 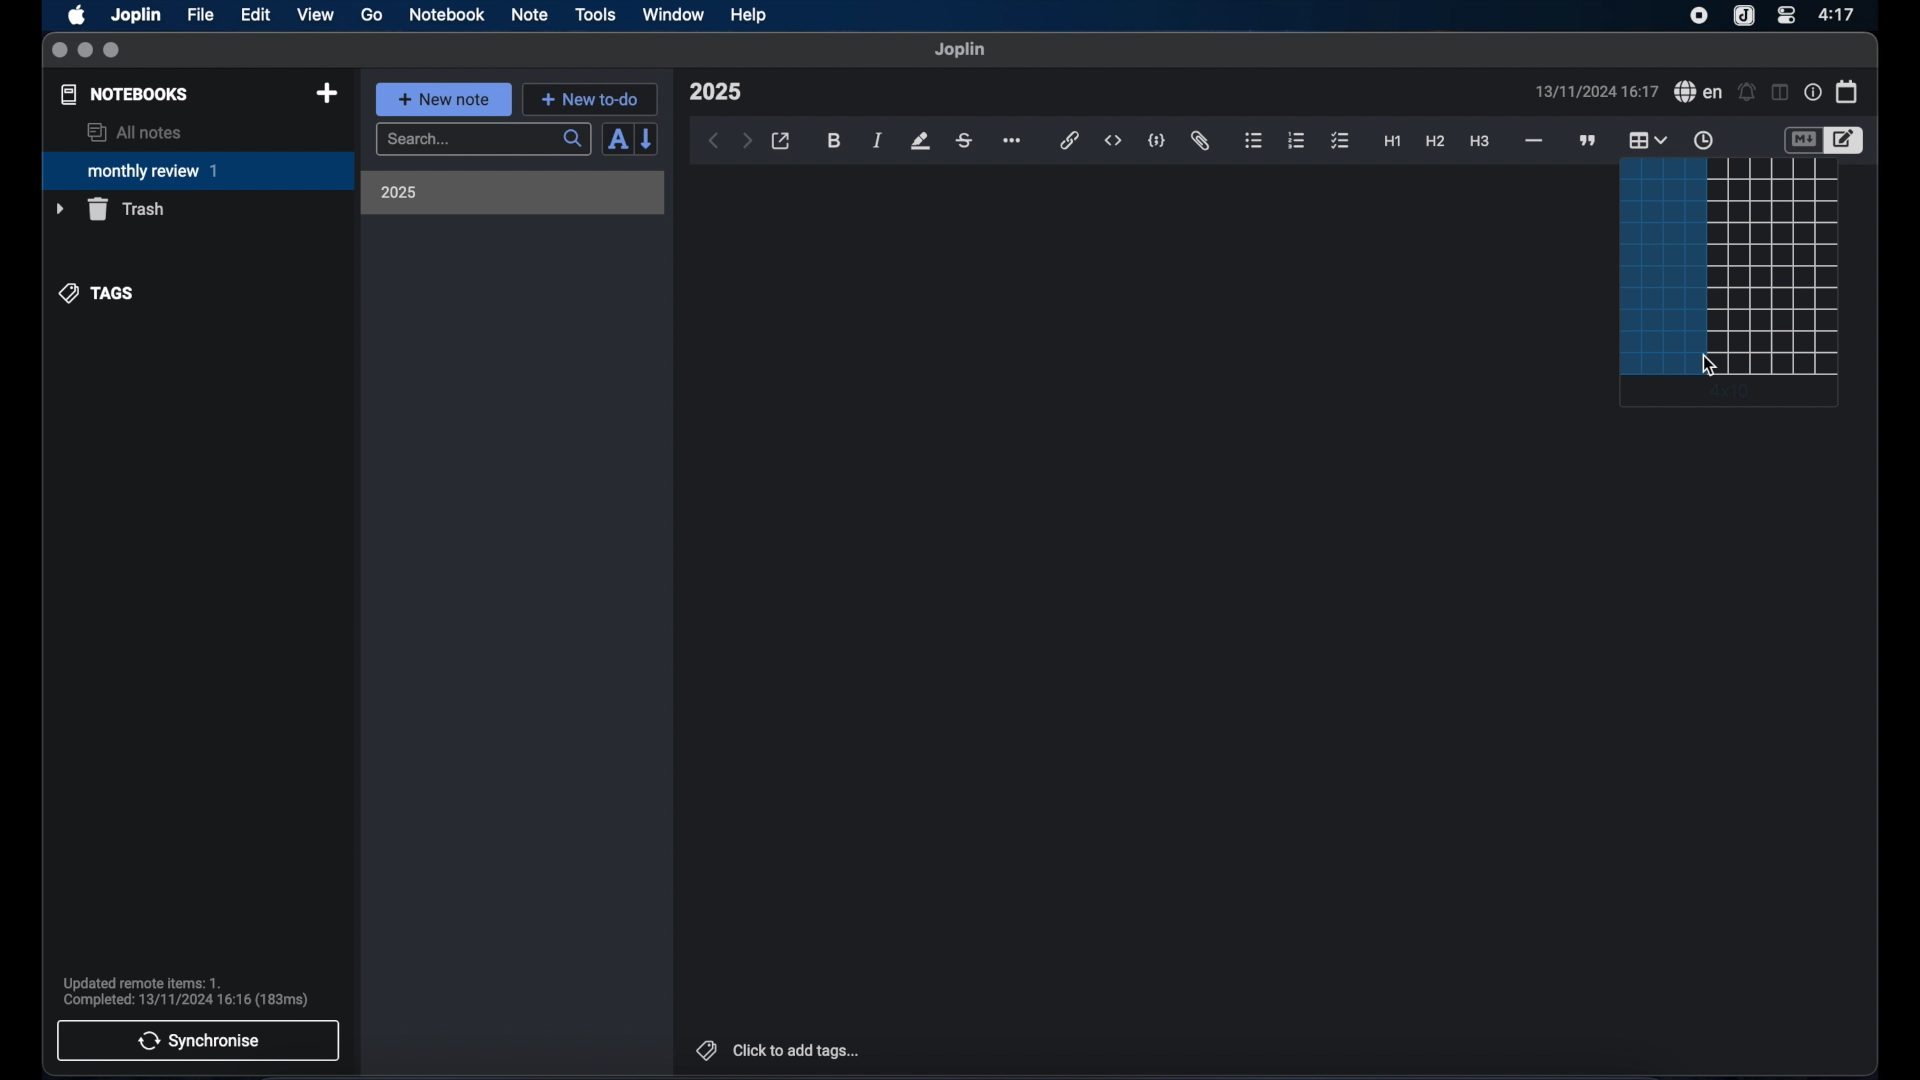 What do you see at coordinates (134, 132) in the screenshot?
I see `all notes` at bounding box center [134, 132].